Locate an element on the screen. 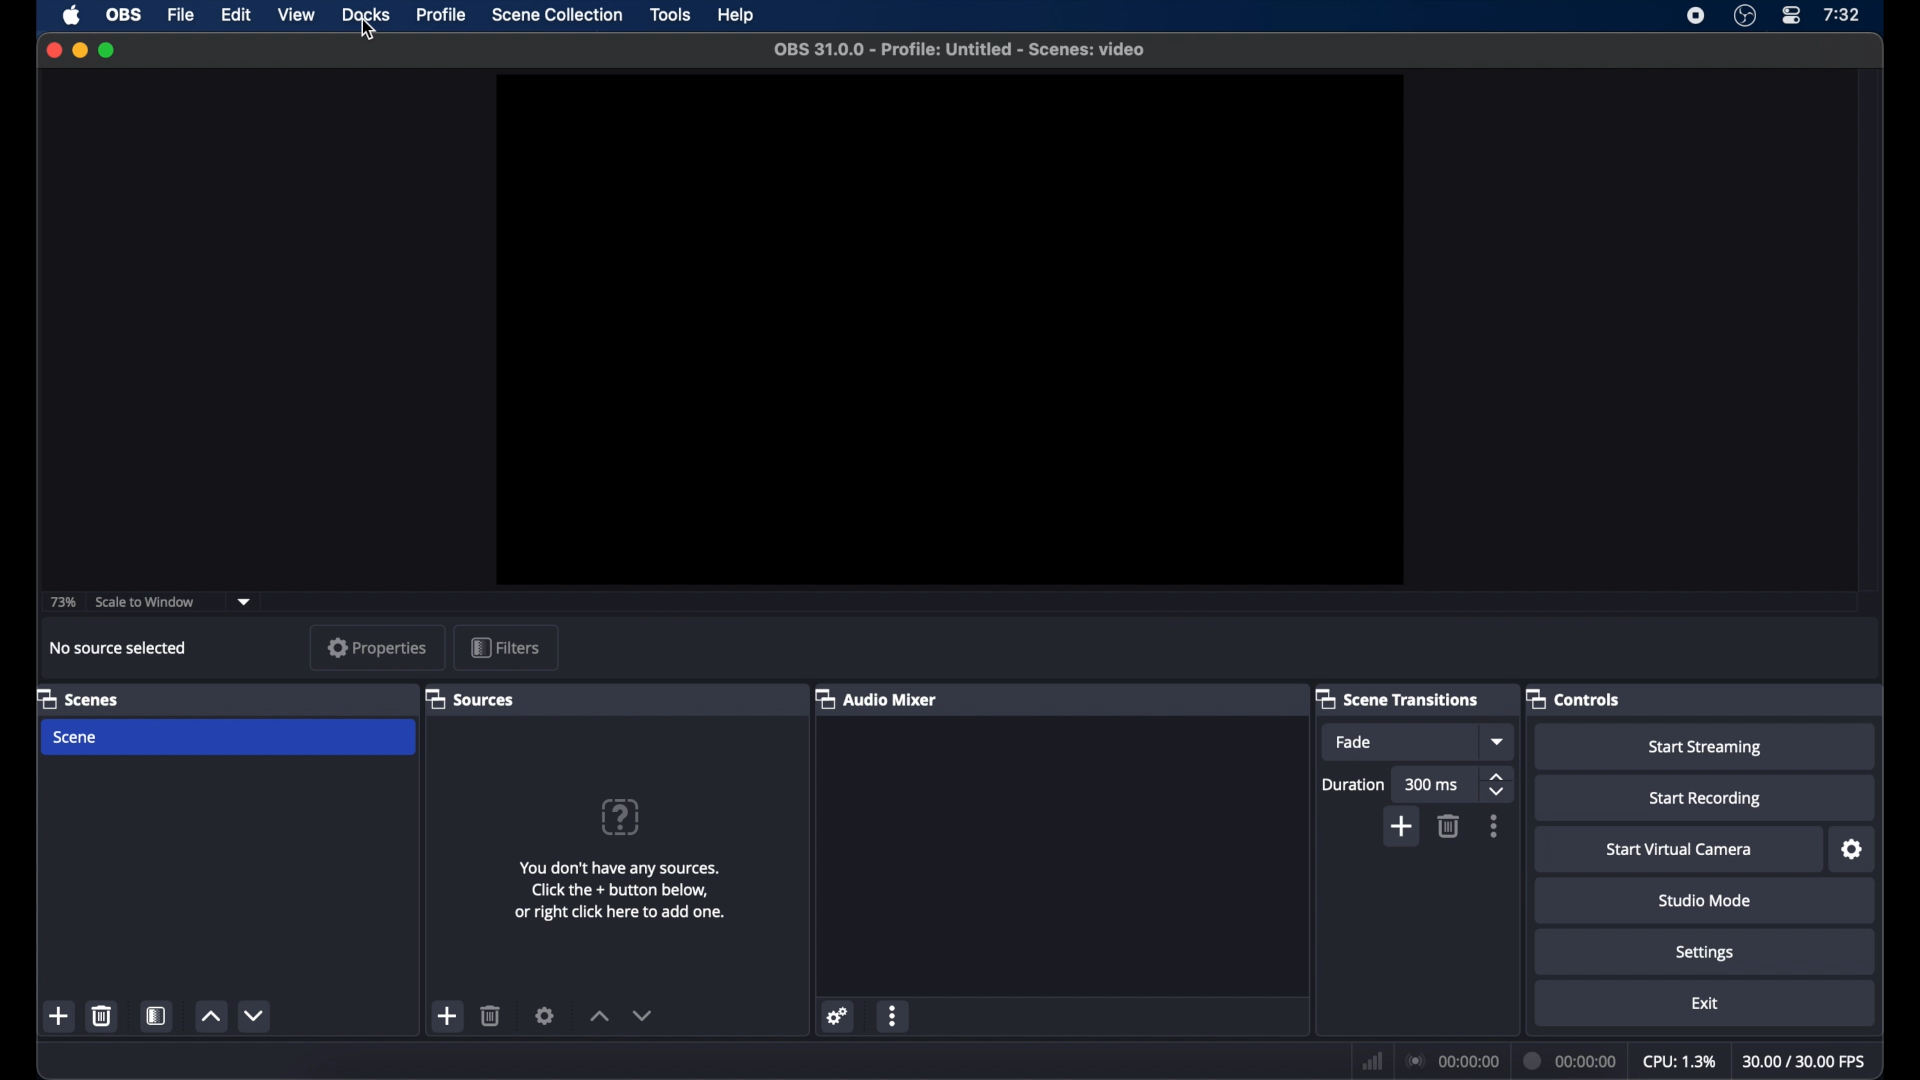  question mark icon is located at coordinates (622, 816).